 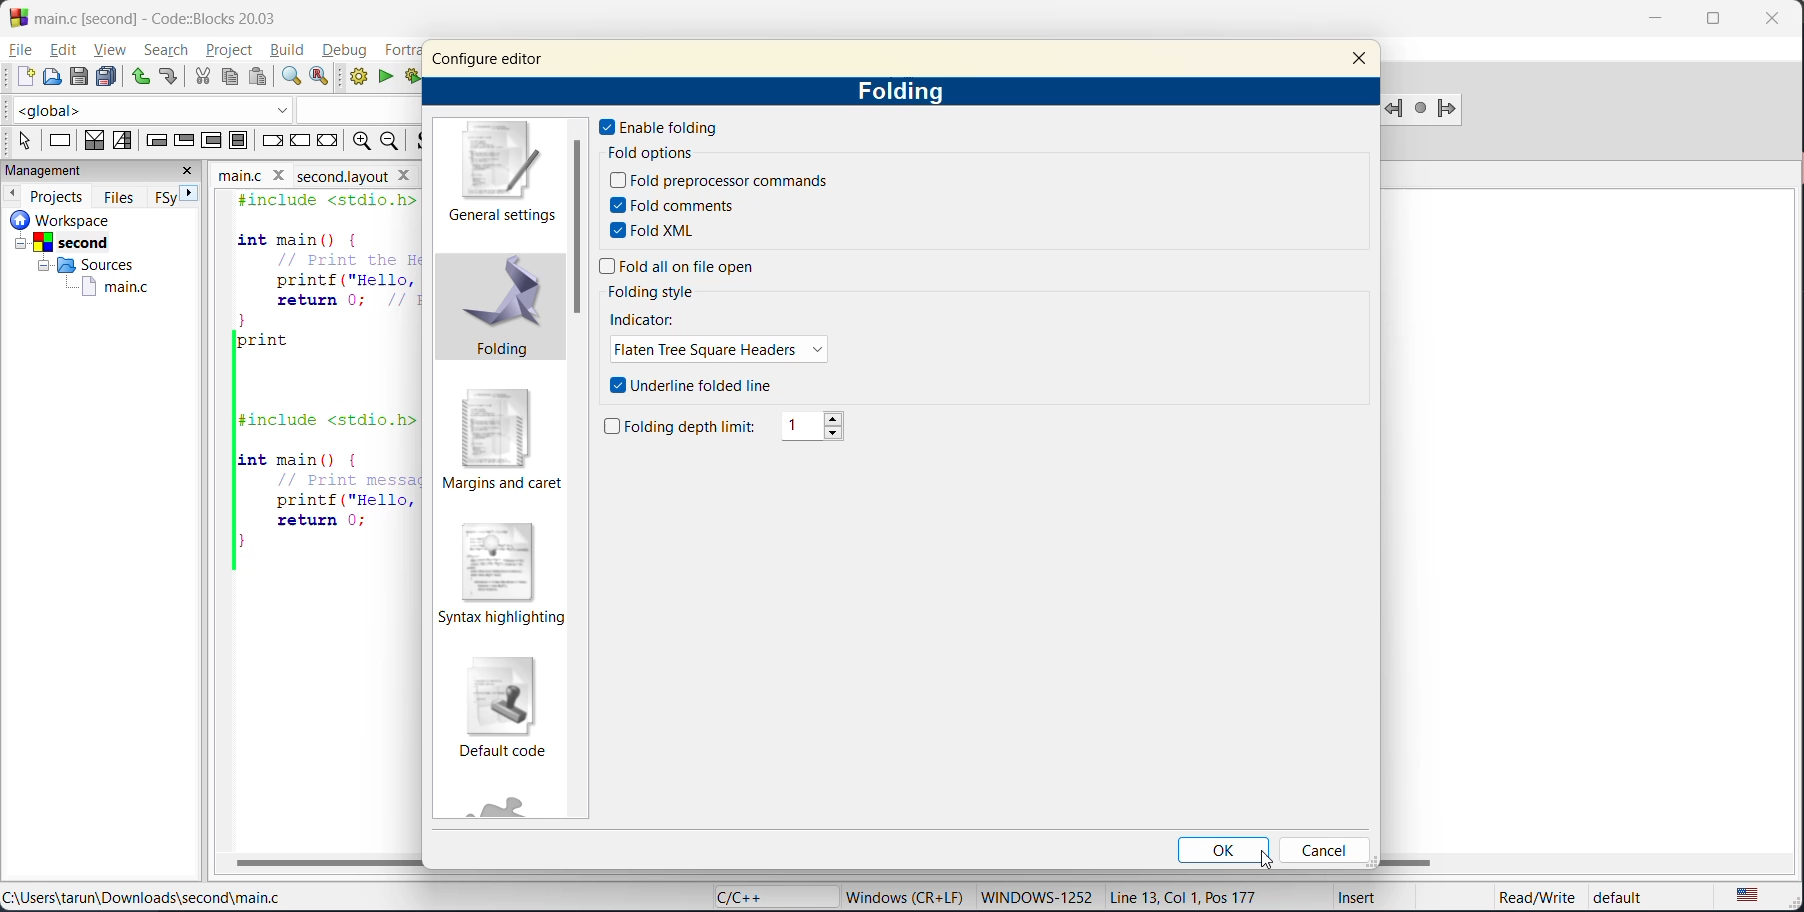 I want to click on jump forward, so click(x=1452, y=109).